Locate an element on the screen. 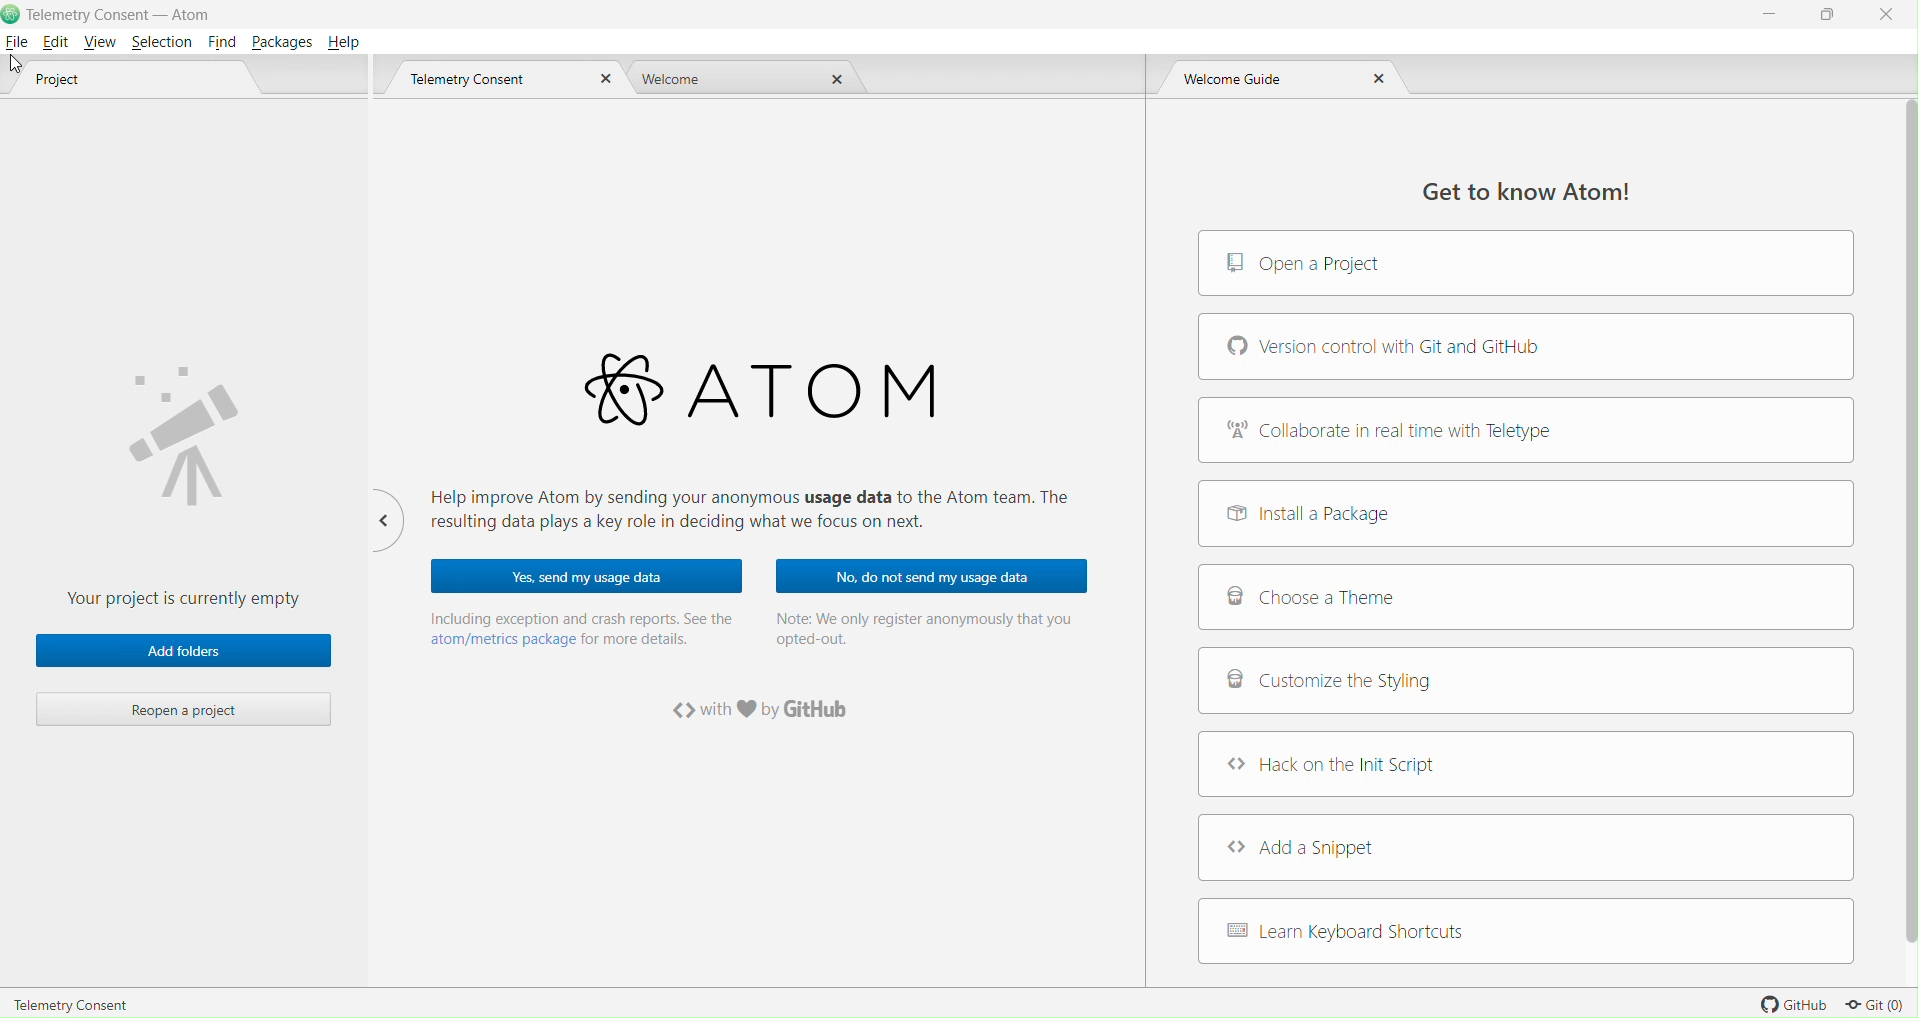 The width and height of the screenshot is (1918, 1018). Selection is located at coordinates (160, 41).